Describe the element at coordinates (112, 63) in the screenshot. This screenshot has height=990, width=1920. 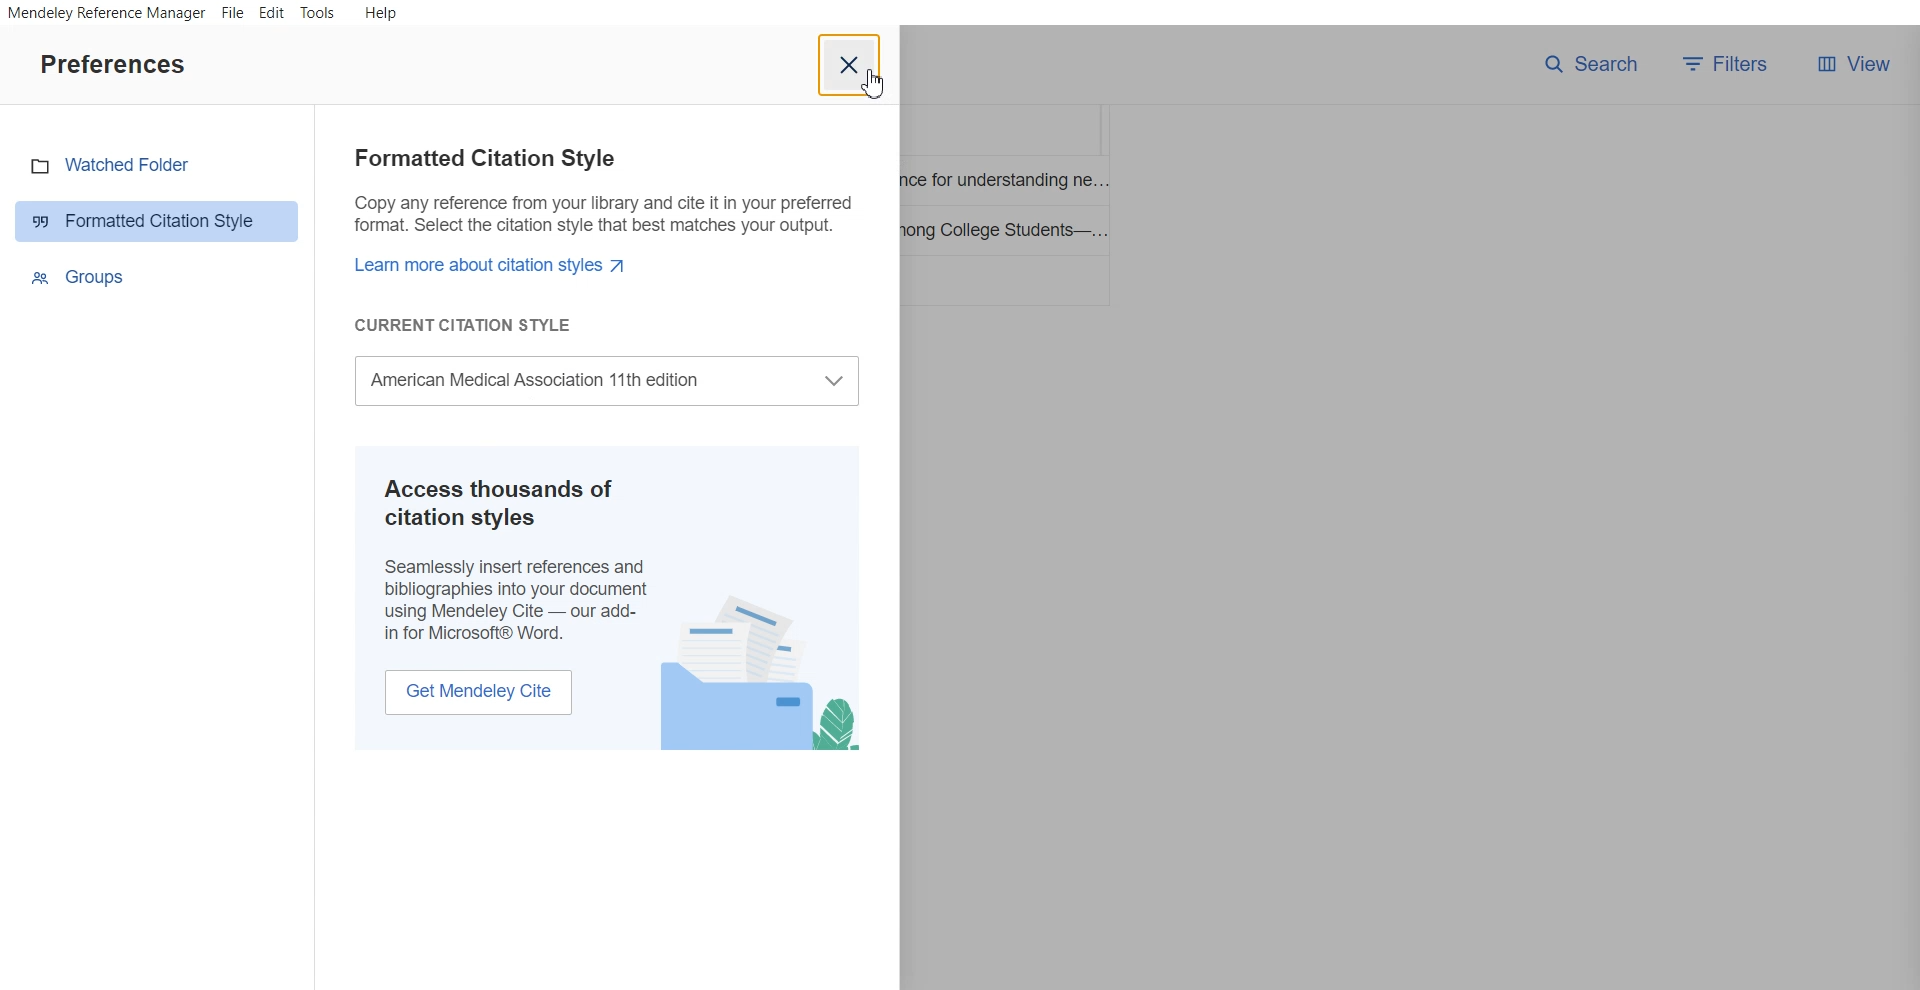
I see `Preferences` at that location.